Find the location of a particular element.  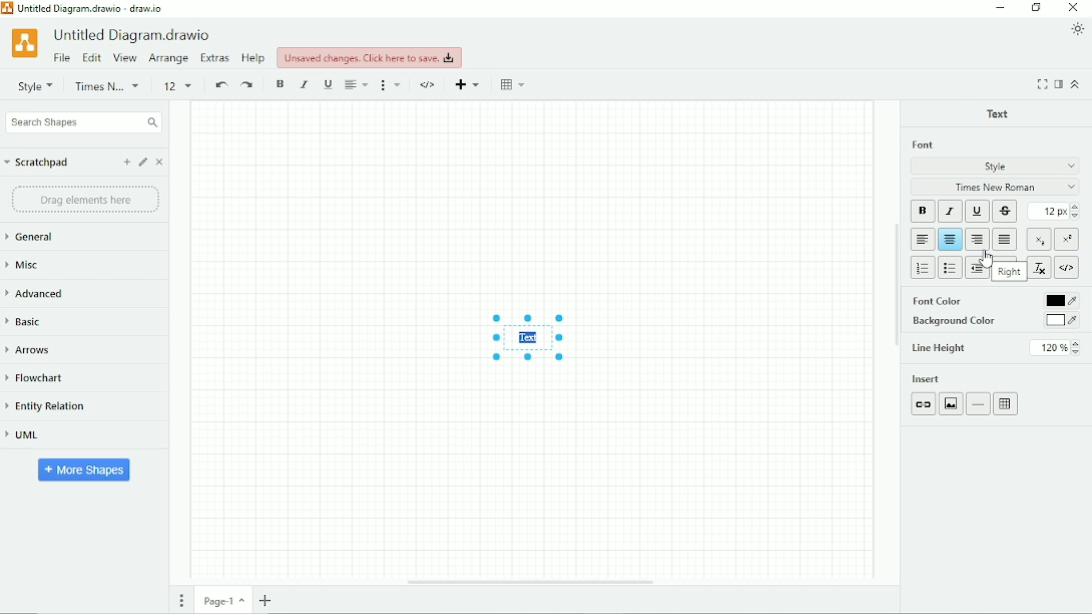

Link is located at coordinates (924, 404).